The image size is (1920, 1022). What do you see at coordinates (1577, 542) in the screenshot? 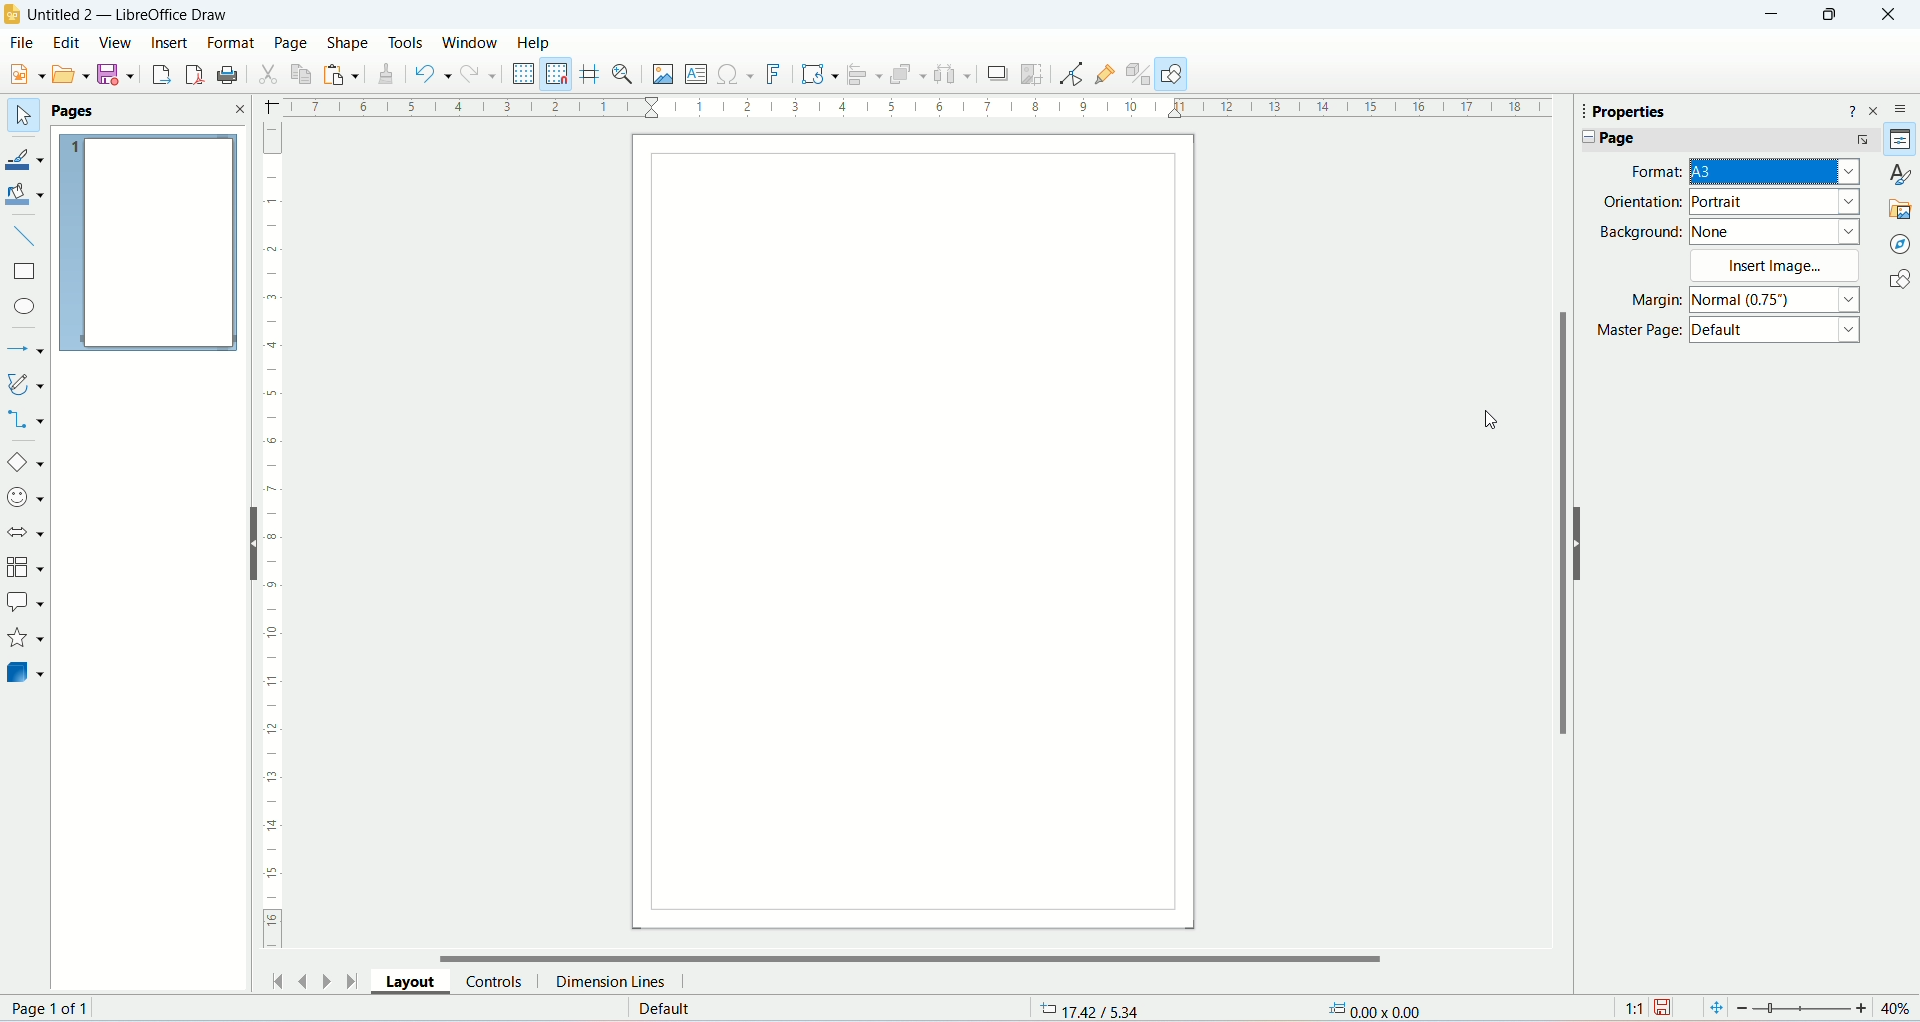
I see `hide` at bounding box center [1577, 542].